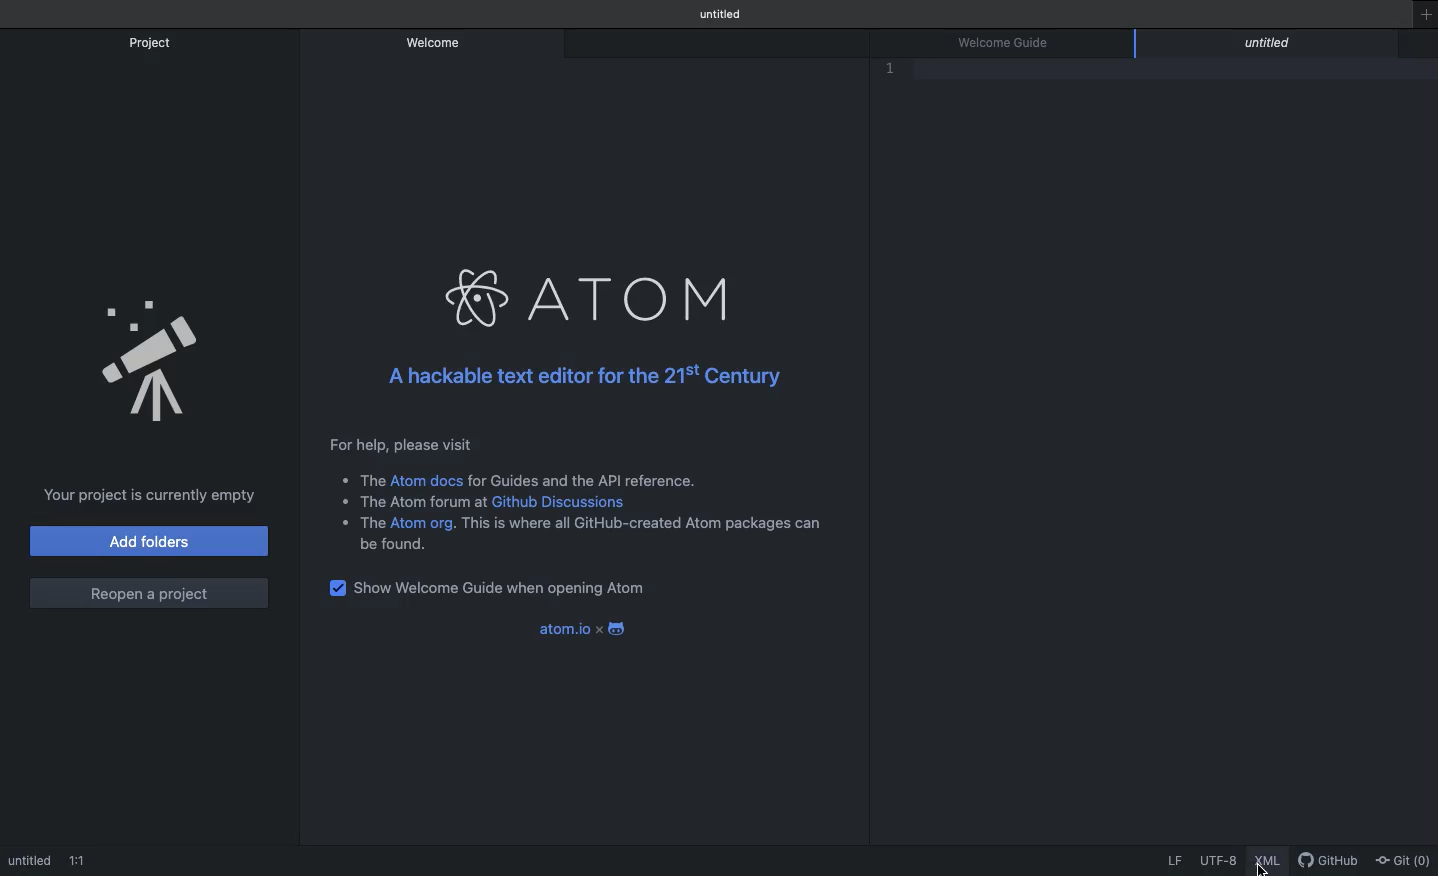 This screenshot has width=1438, height=876. I want to click on Line numbering, so click(914, 76).